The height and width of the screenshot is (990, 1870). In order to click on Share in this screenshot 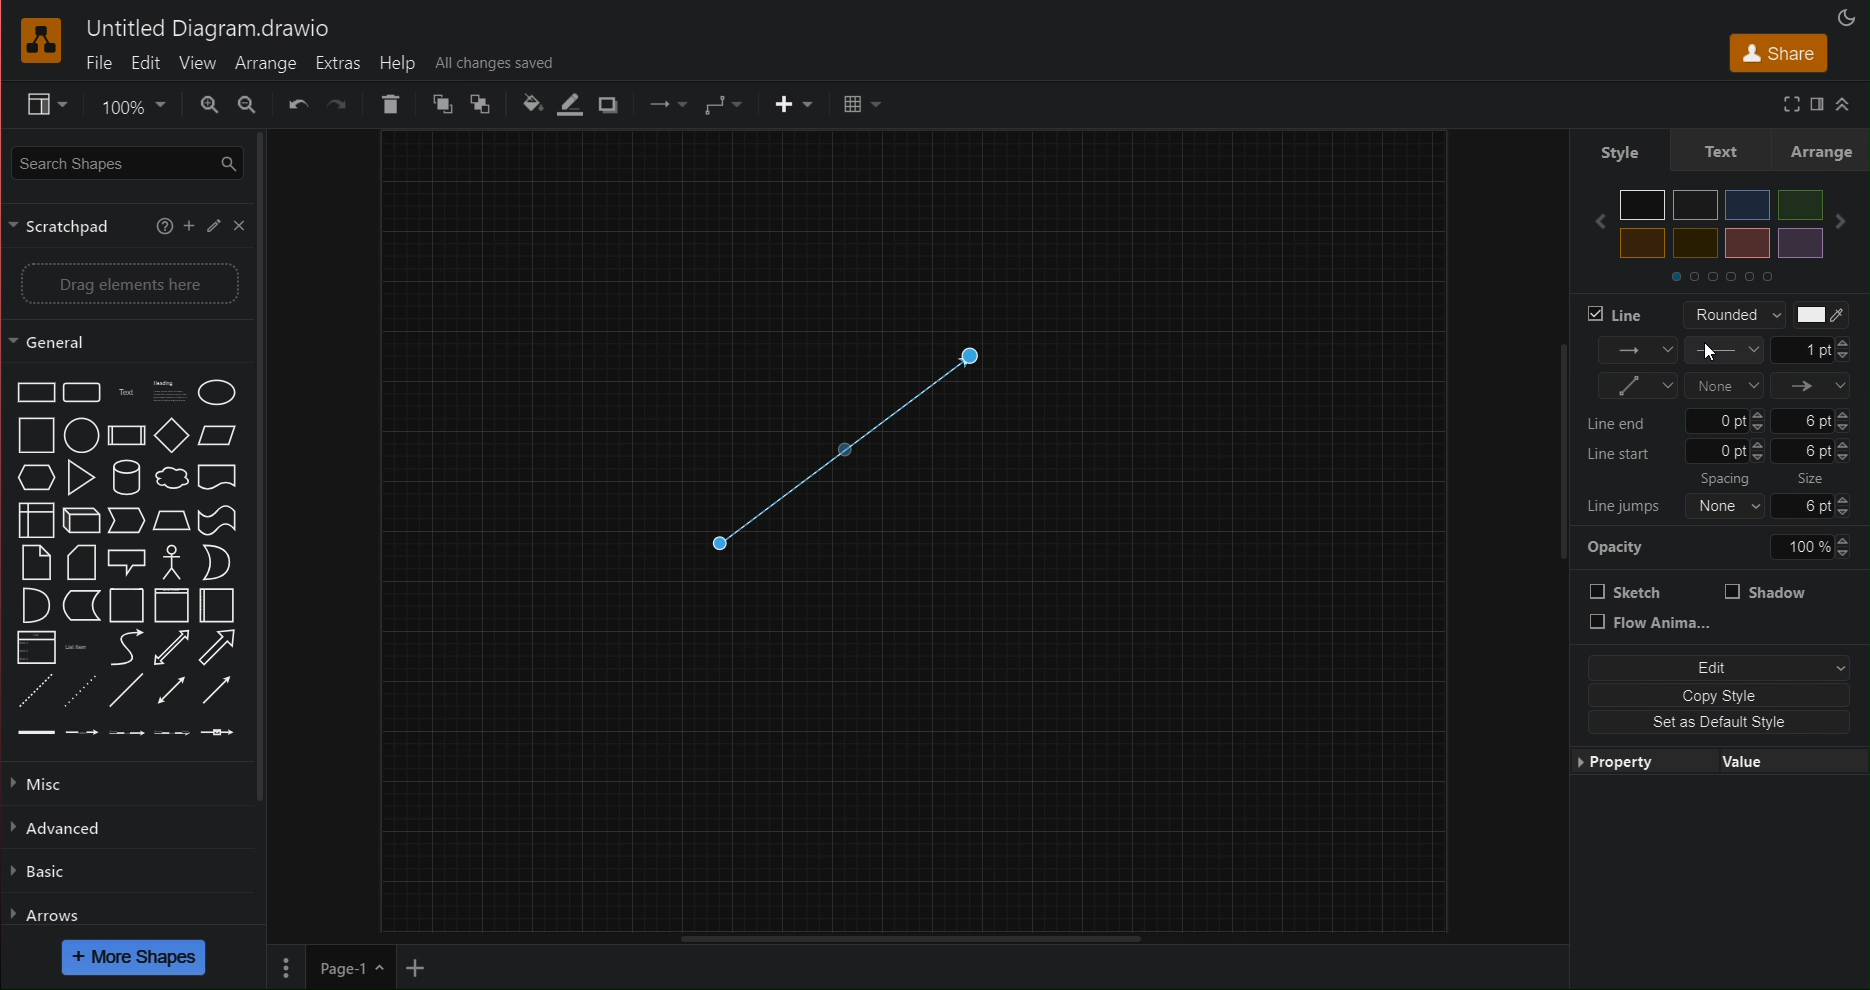, I will do `click(1774, 52)`.